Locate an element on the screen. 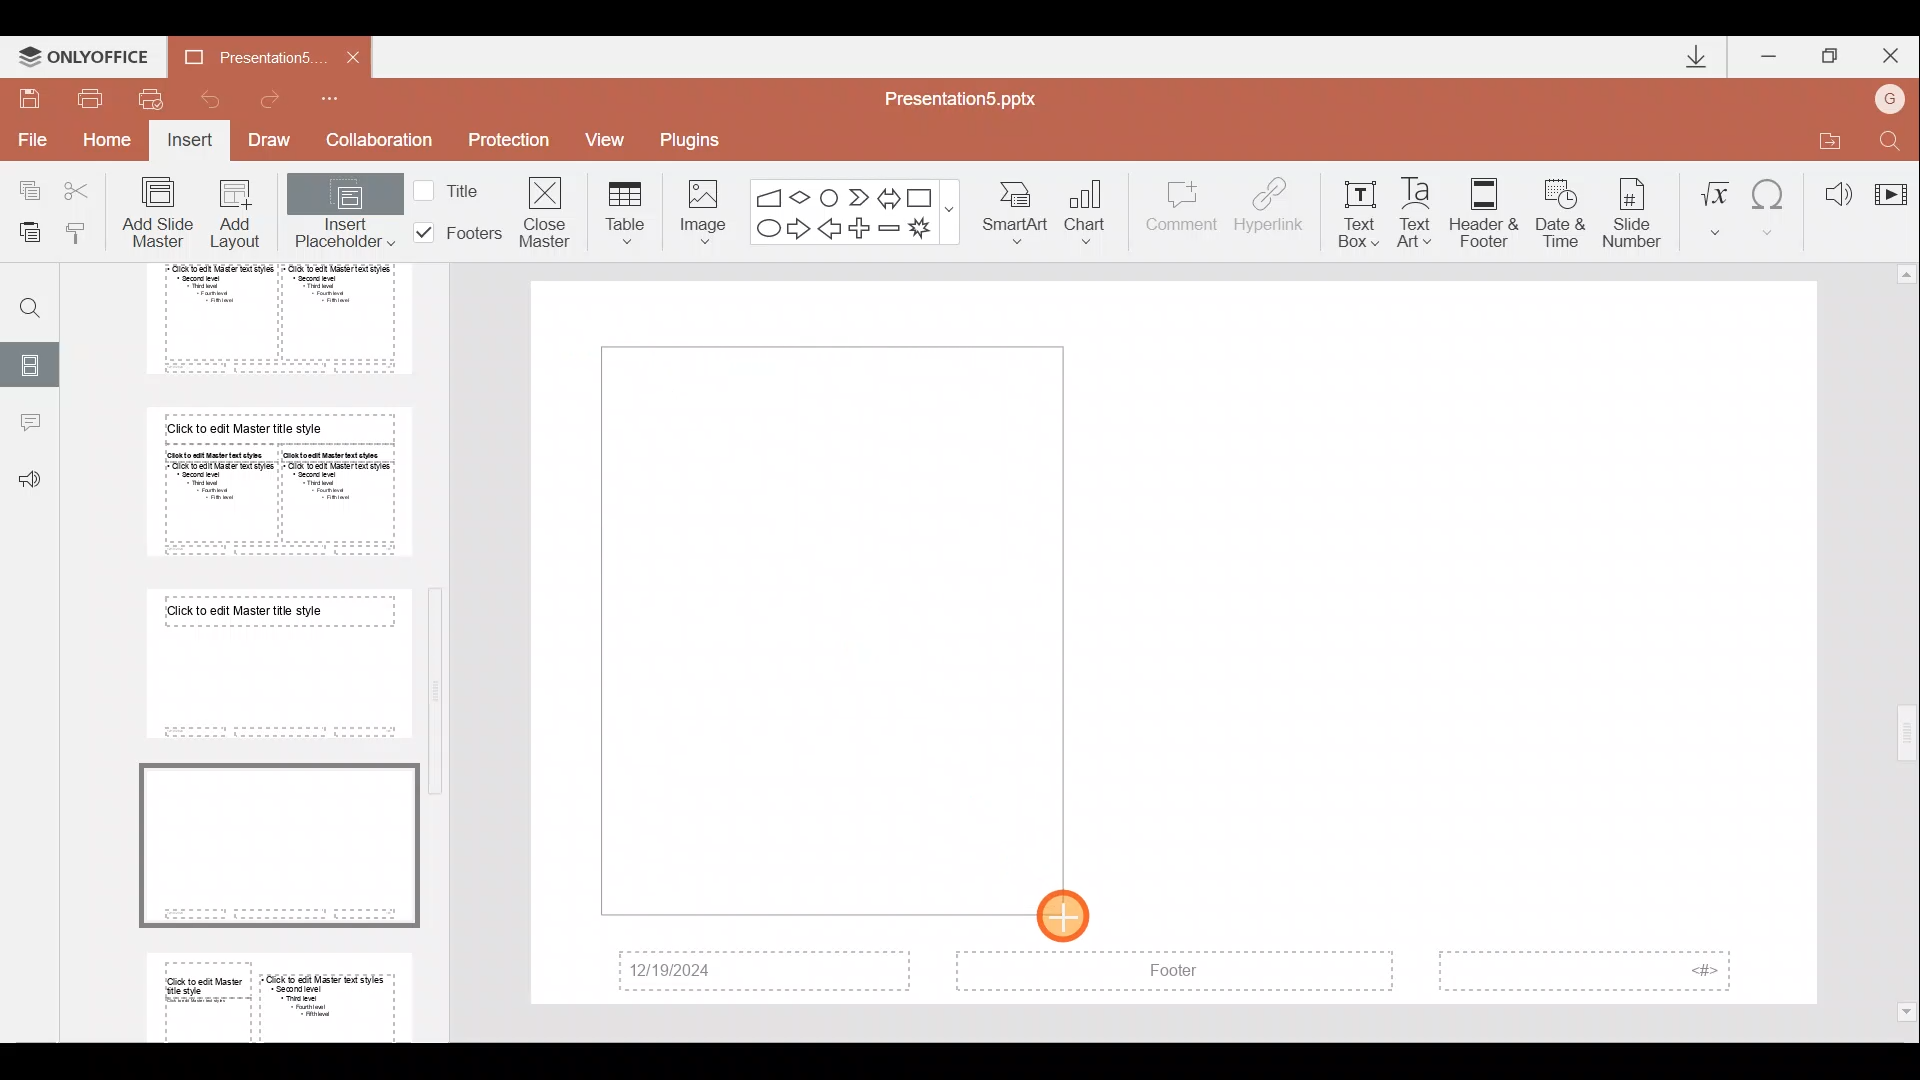  Close masters is located at coordinates (547, 211).